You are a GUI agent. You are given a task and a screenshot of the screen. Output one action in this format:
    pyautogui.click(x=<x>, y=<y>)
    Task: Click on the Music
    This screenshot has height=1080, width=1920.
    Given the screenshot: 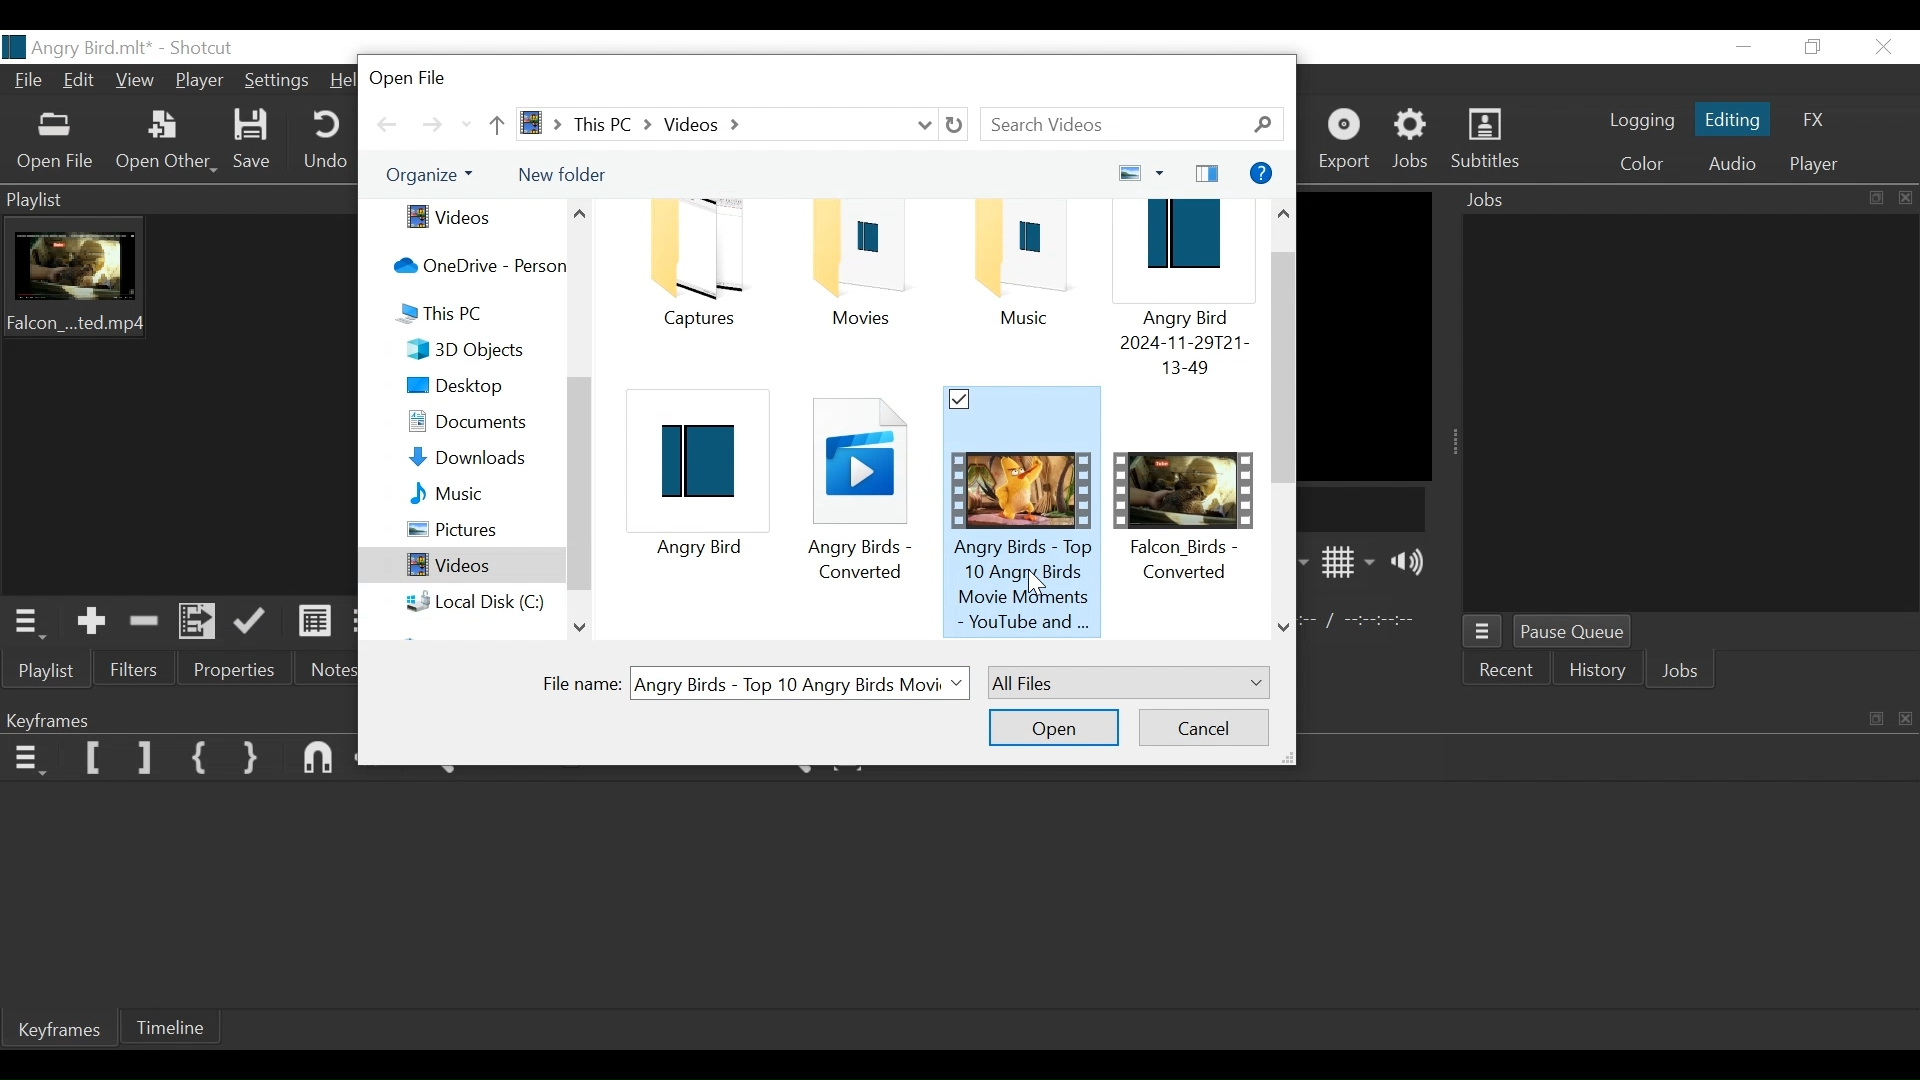 What is the action you would take?
    pyautogui.click(x=479, y=493)
    